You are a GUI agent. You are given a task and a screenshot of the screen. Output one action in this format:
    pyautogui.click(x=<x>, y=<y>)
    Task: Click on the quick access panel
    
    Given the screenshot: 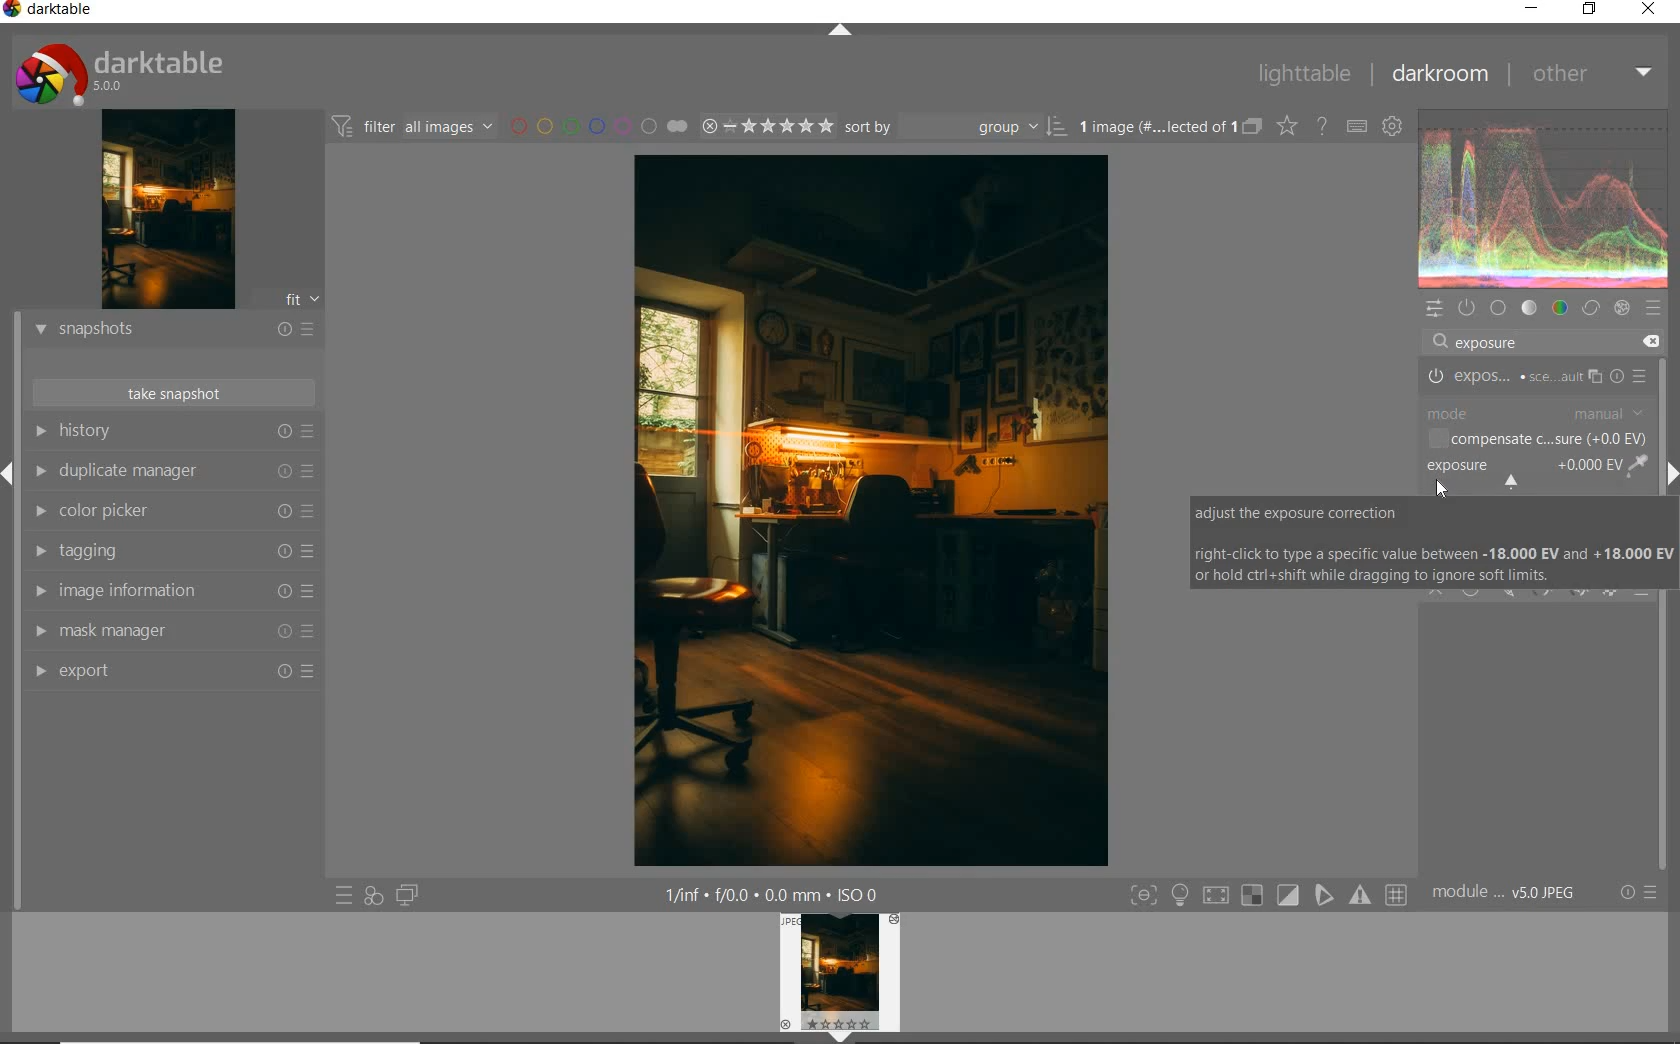 What is the action you would take?
    pyautogui.click(x=1433, y=308)
    